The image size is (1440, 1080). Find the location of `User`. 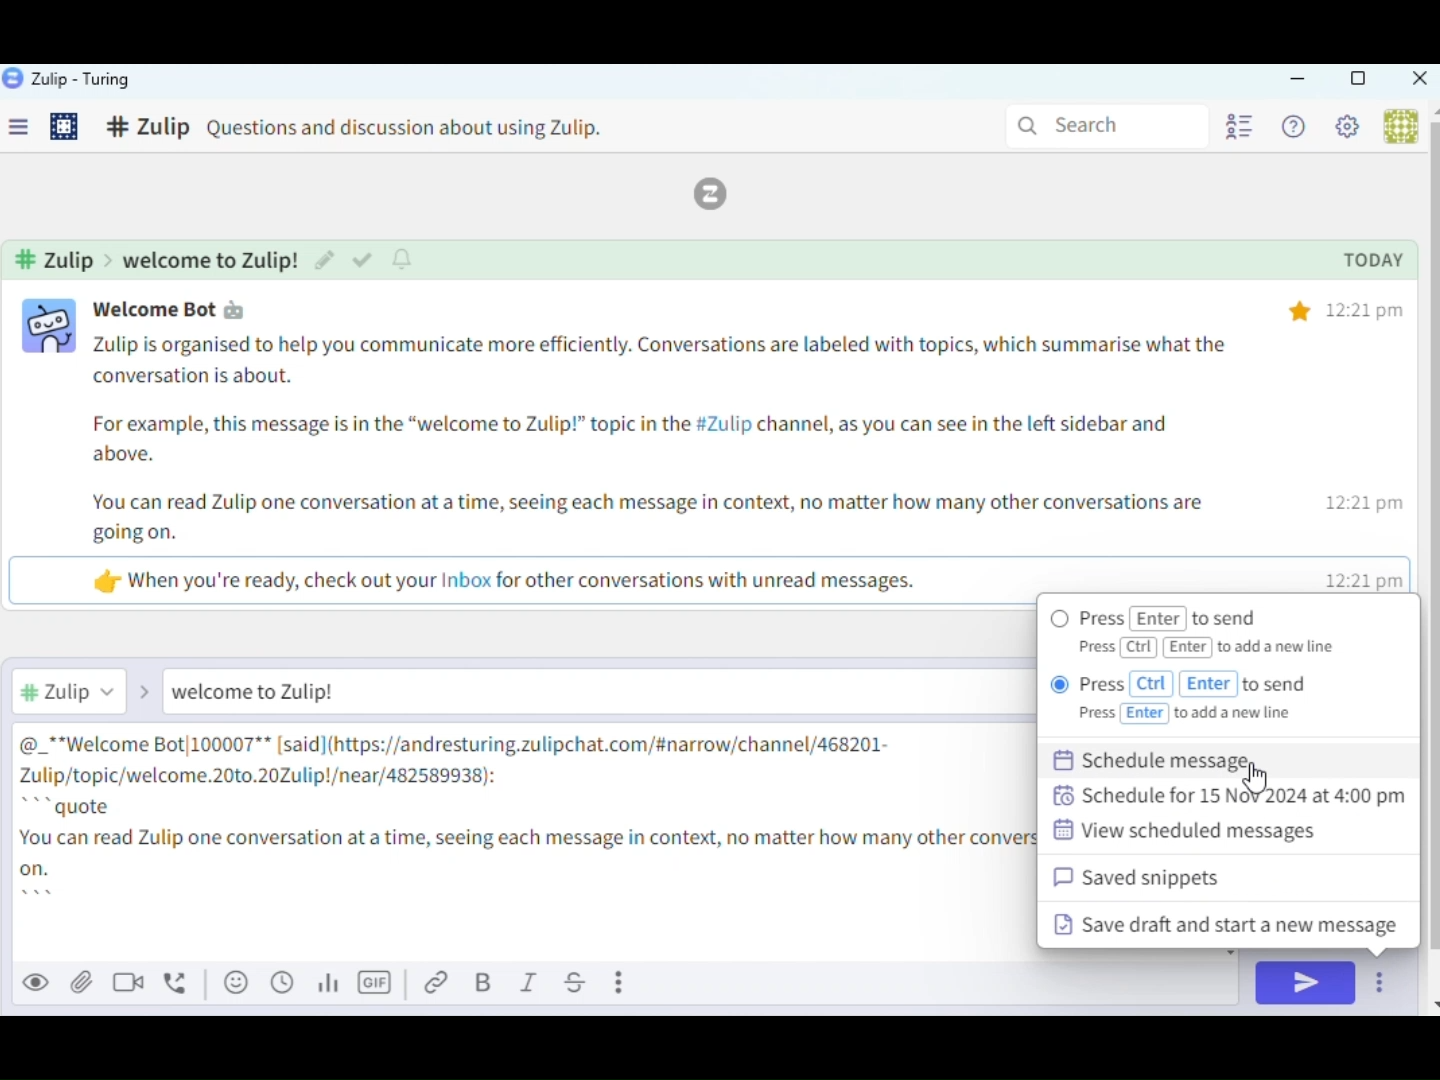

User is located at coordinates (1398, 126).